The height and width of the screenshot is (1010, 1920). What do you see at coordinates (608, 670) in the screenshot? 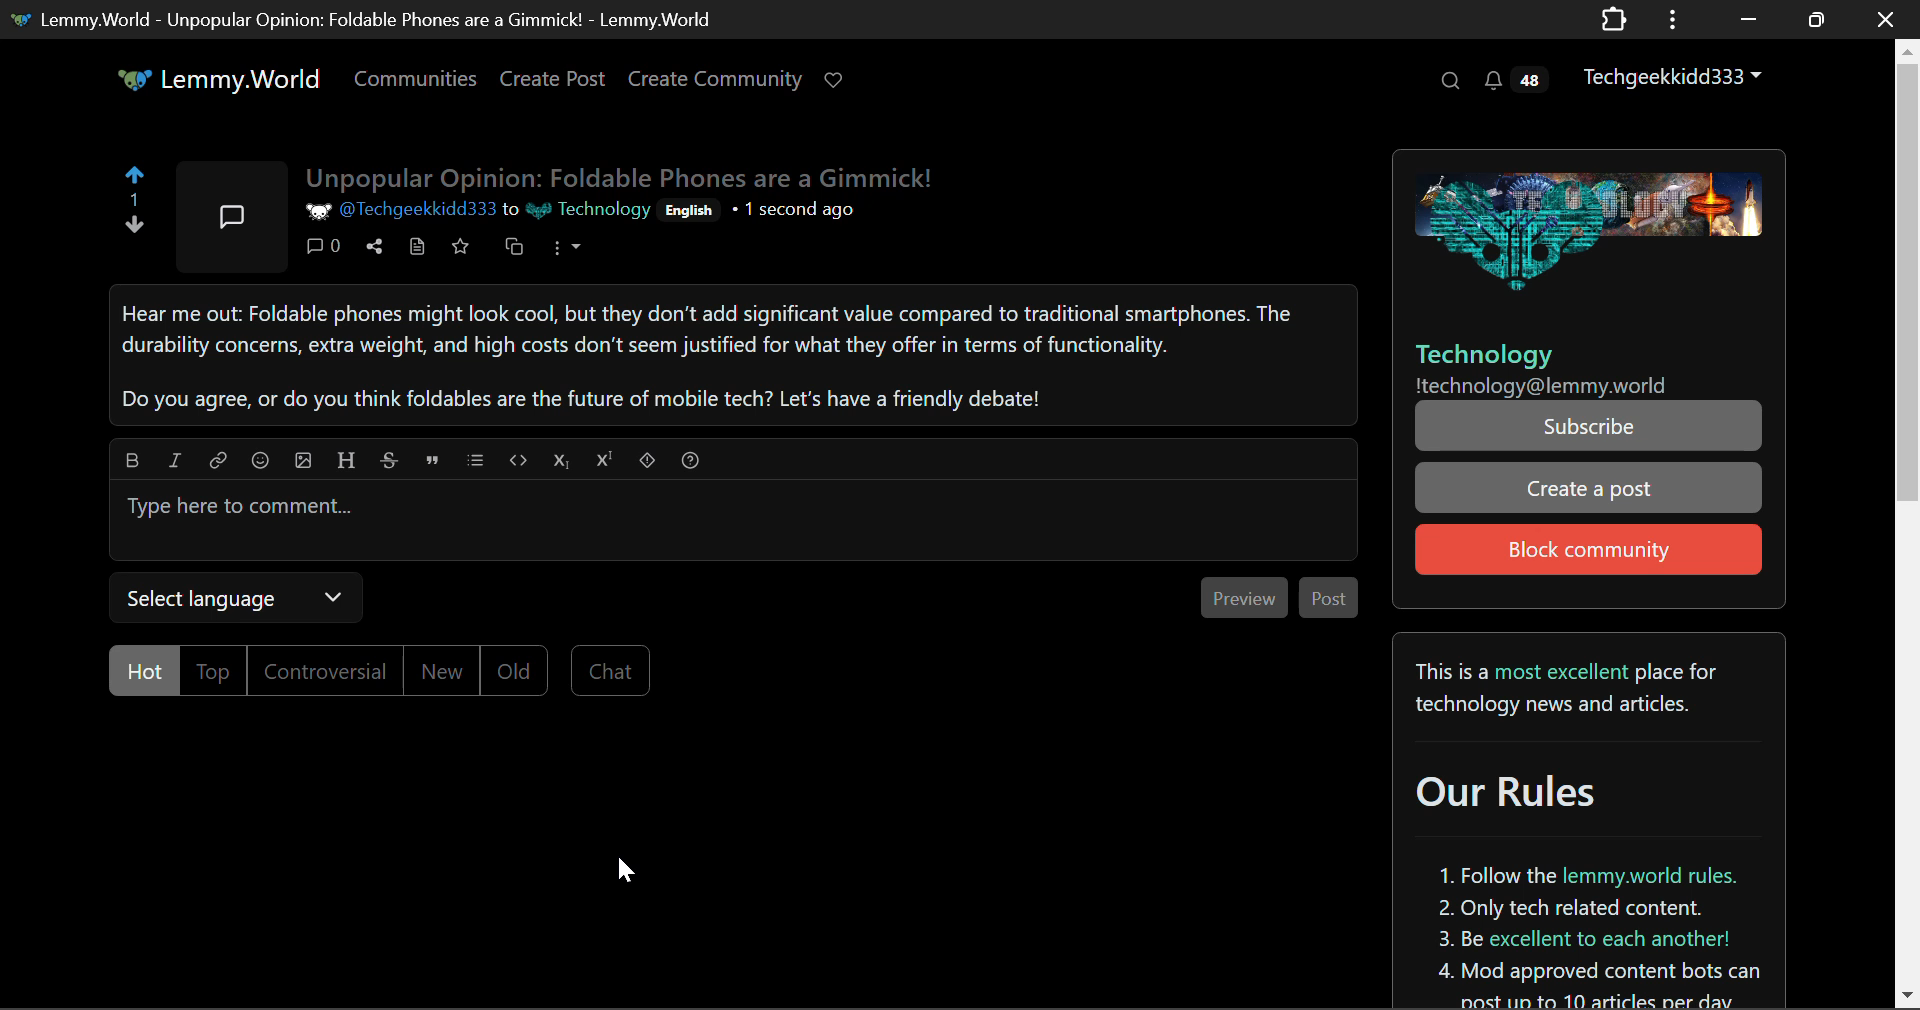
I see `Chat` at bounding box center [608, 670].